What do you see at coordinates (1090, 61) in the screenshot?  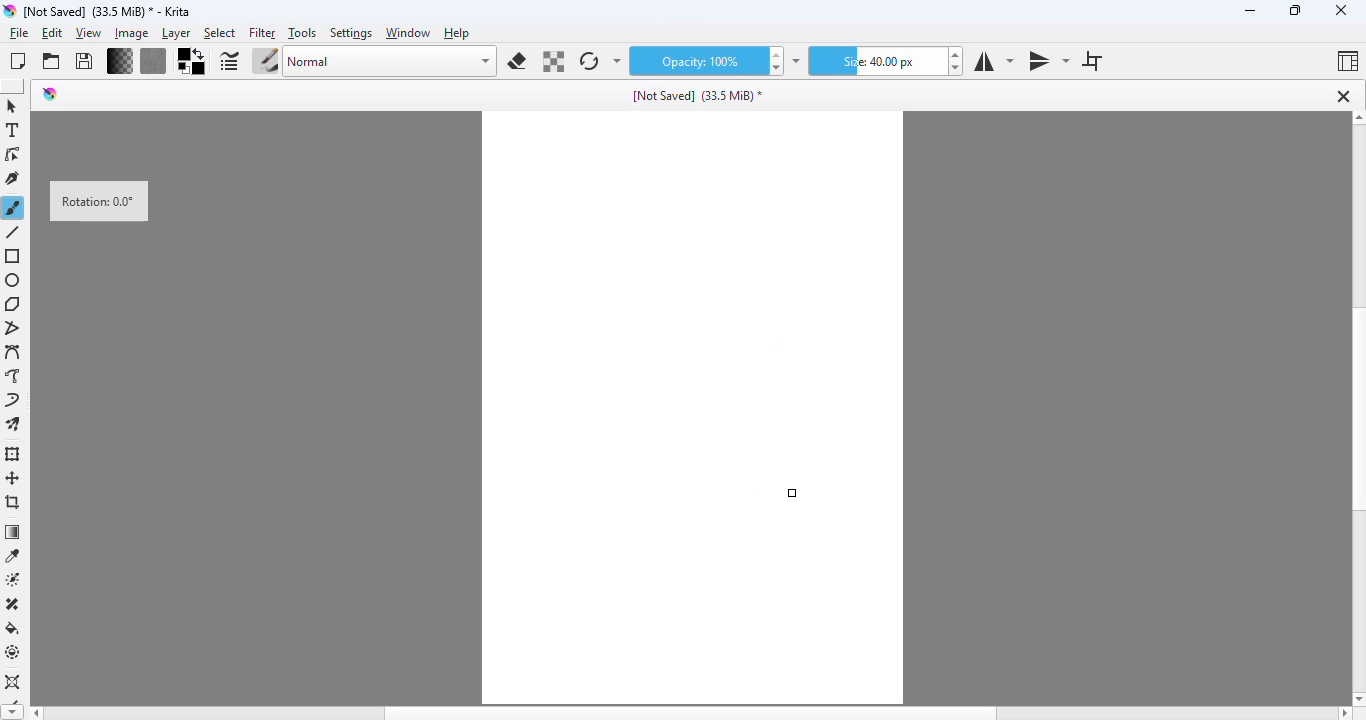 I see `wrap around mode` at bounding box center [1090, 61].